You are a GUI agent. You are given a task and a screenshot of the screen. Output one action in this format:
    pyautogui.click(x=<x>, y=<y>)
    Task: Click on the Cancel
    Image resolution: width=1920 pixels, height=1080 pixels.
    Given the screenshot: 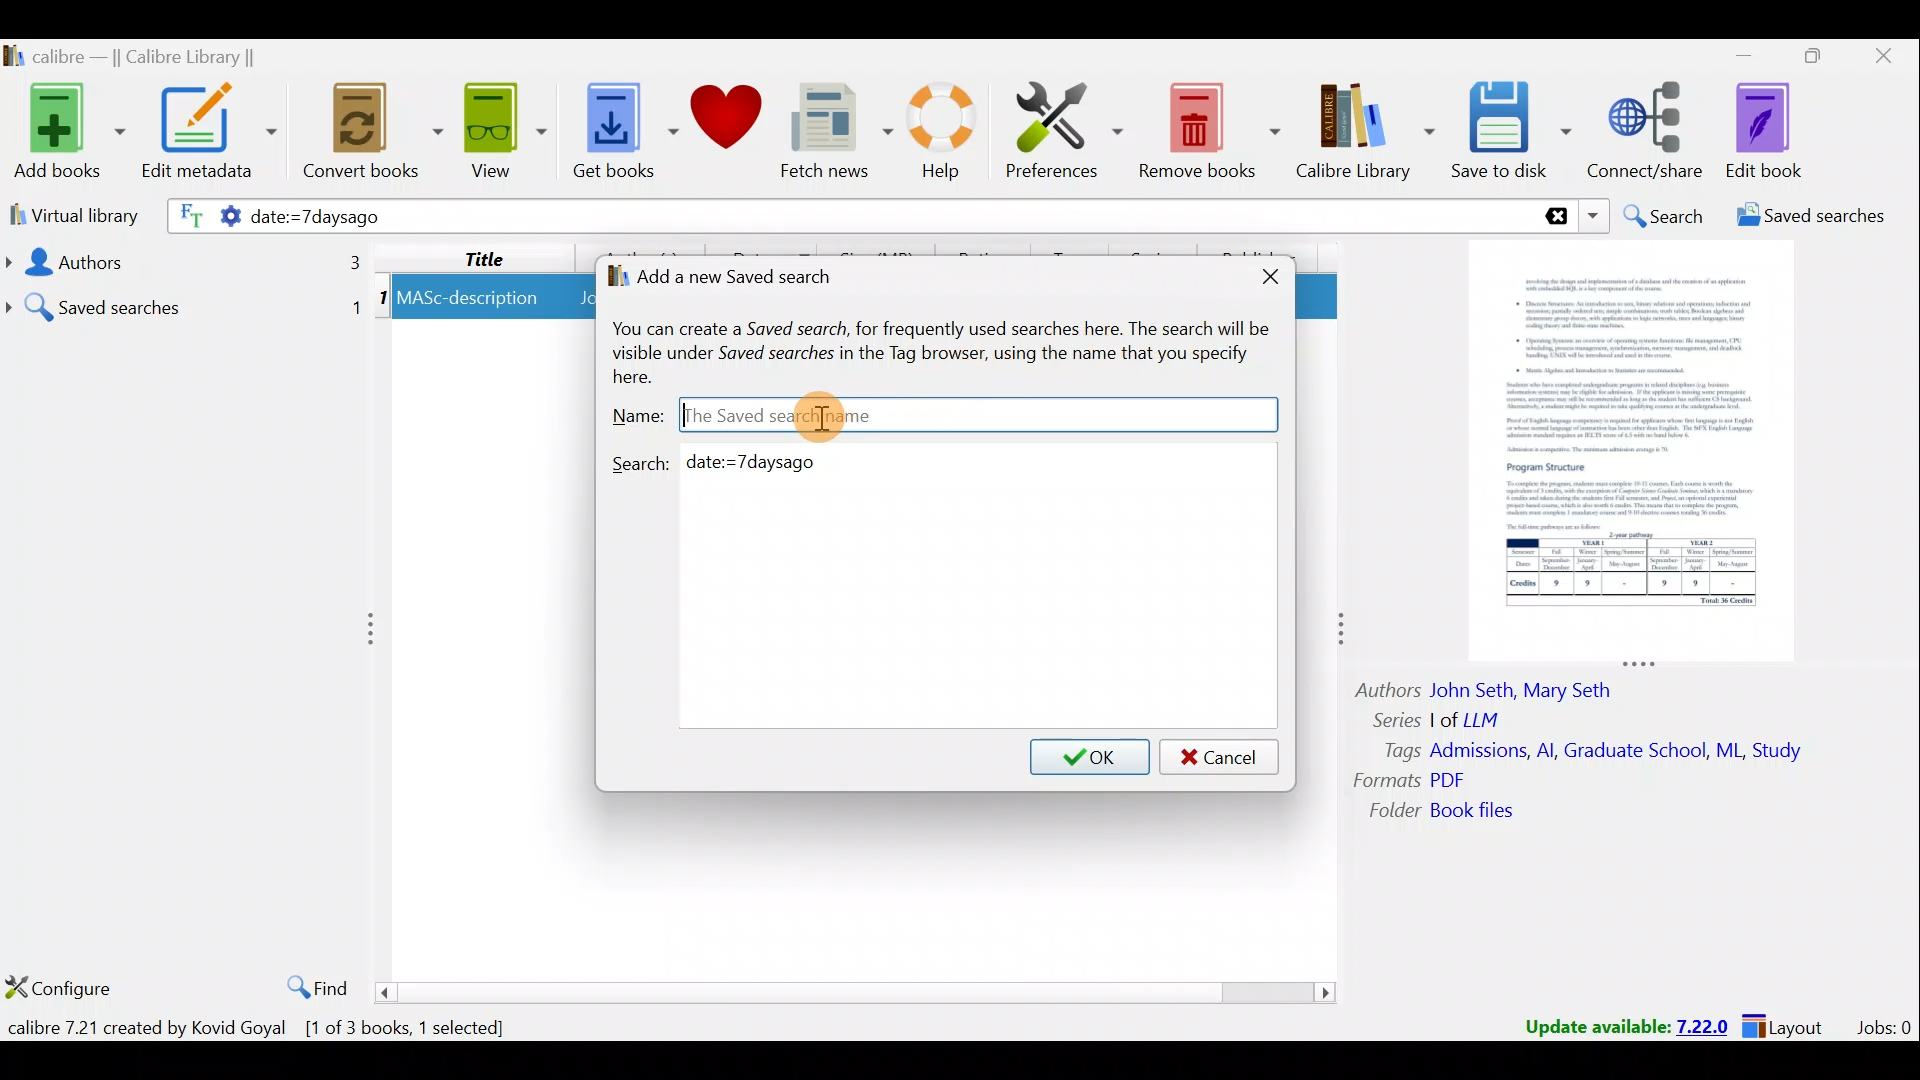 What is the action you would take?
    pyautogui.click(x=1222, y=756)
    